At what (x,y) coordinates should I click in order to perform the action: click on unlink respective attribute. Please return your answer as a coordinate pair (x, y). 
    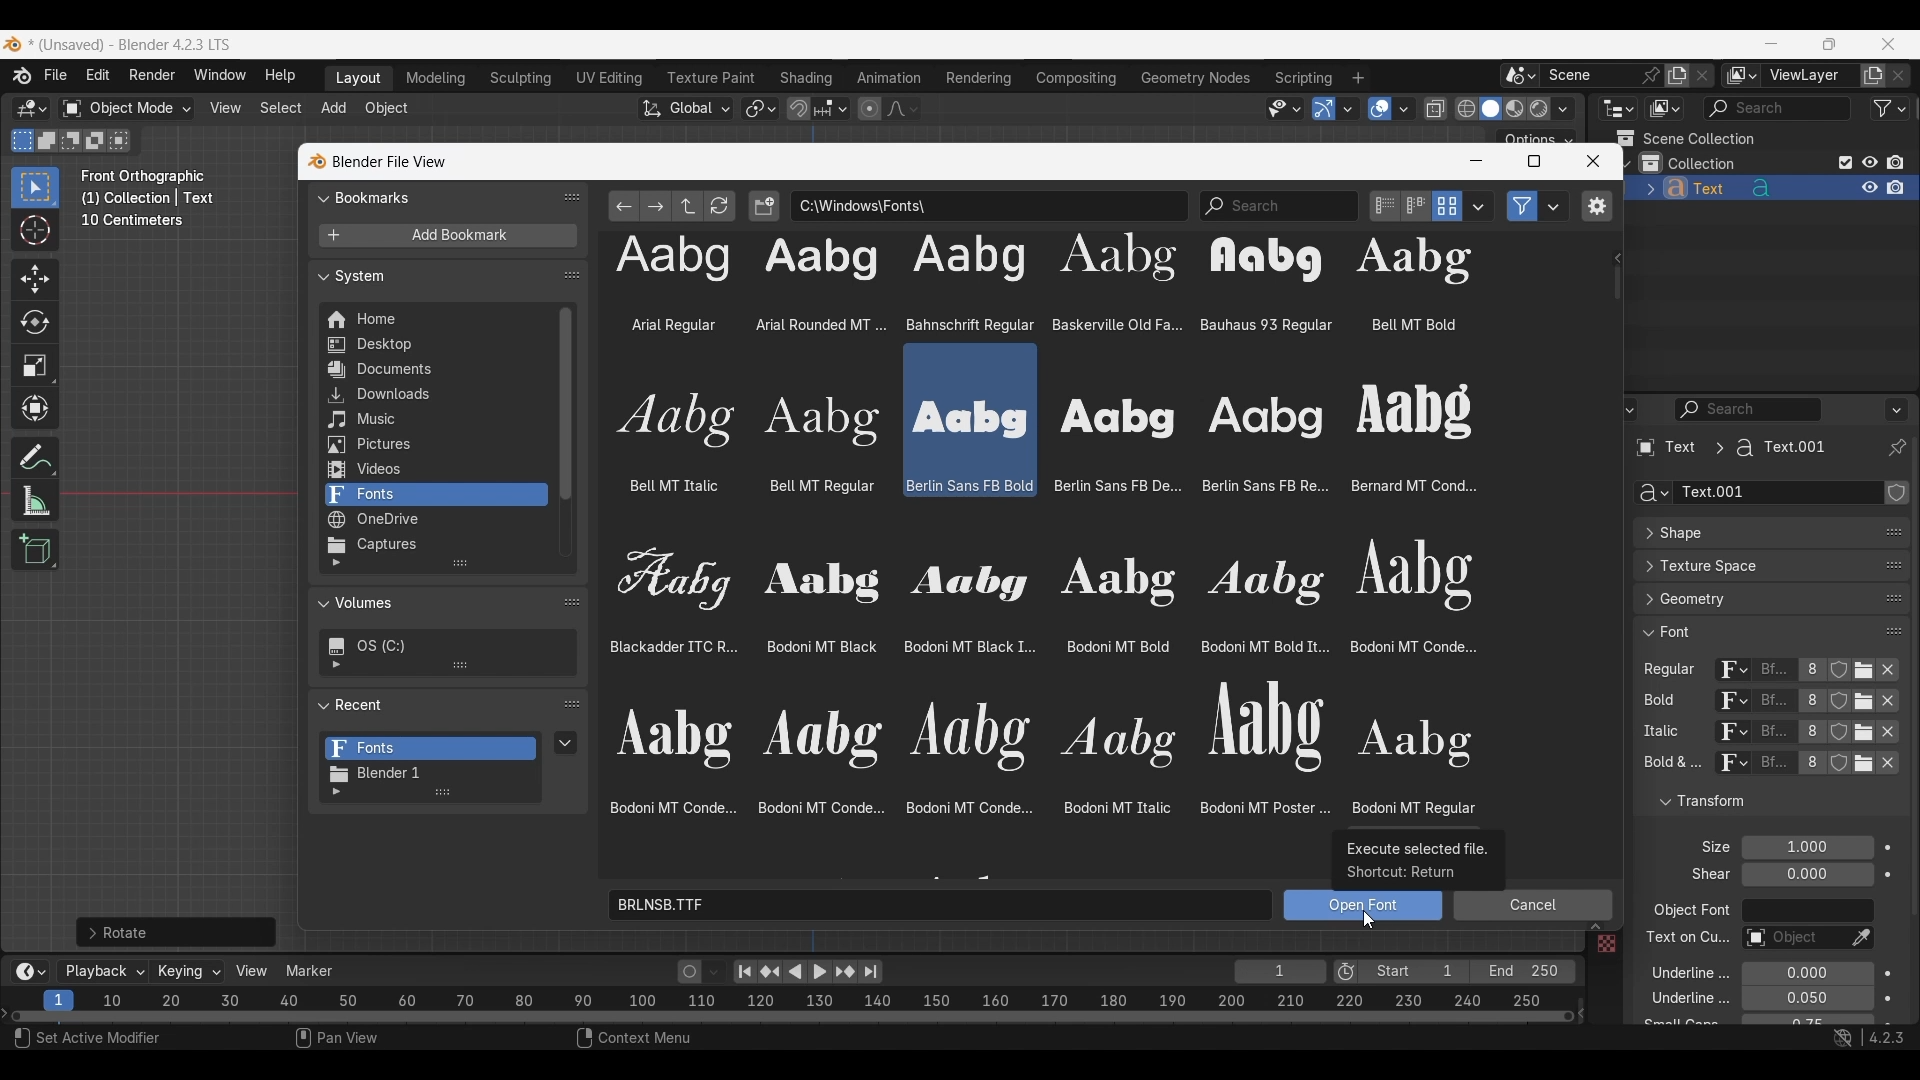
    Looking at the image, I should click on (1878, 767).